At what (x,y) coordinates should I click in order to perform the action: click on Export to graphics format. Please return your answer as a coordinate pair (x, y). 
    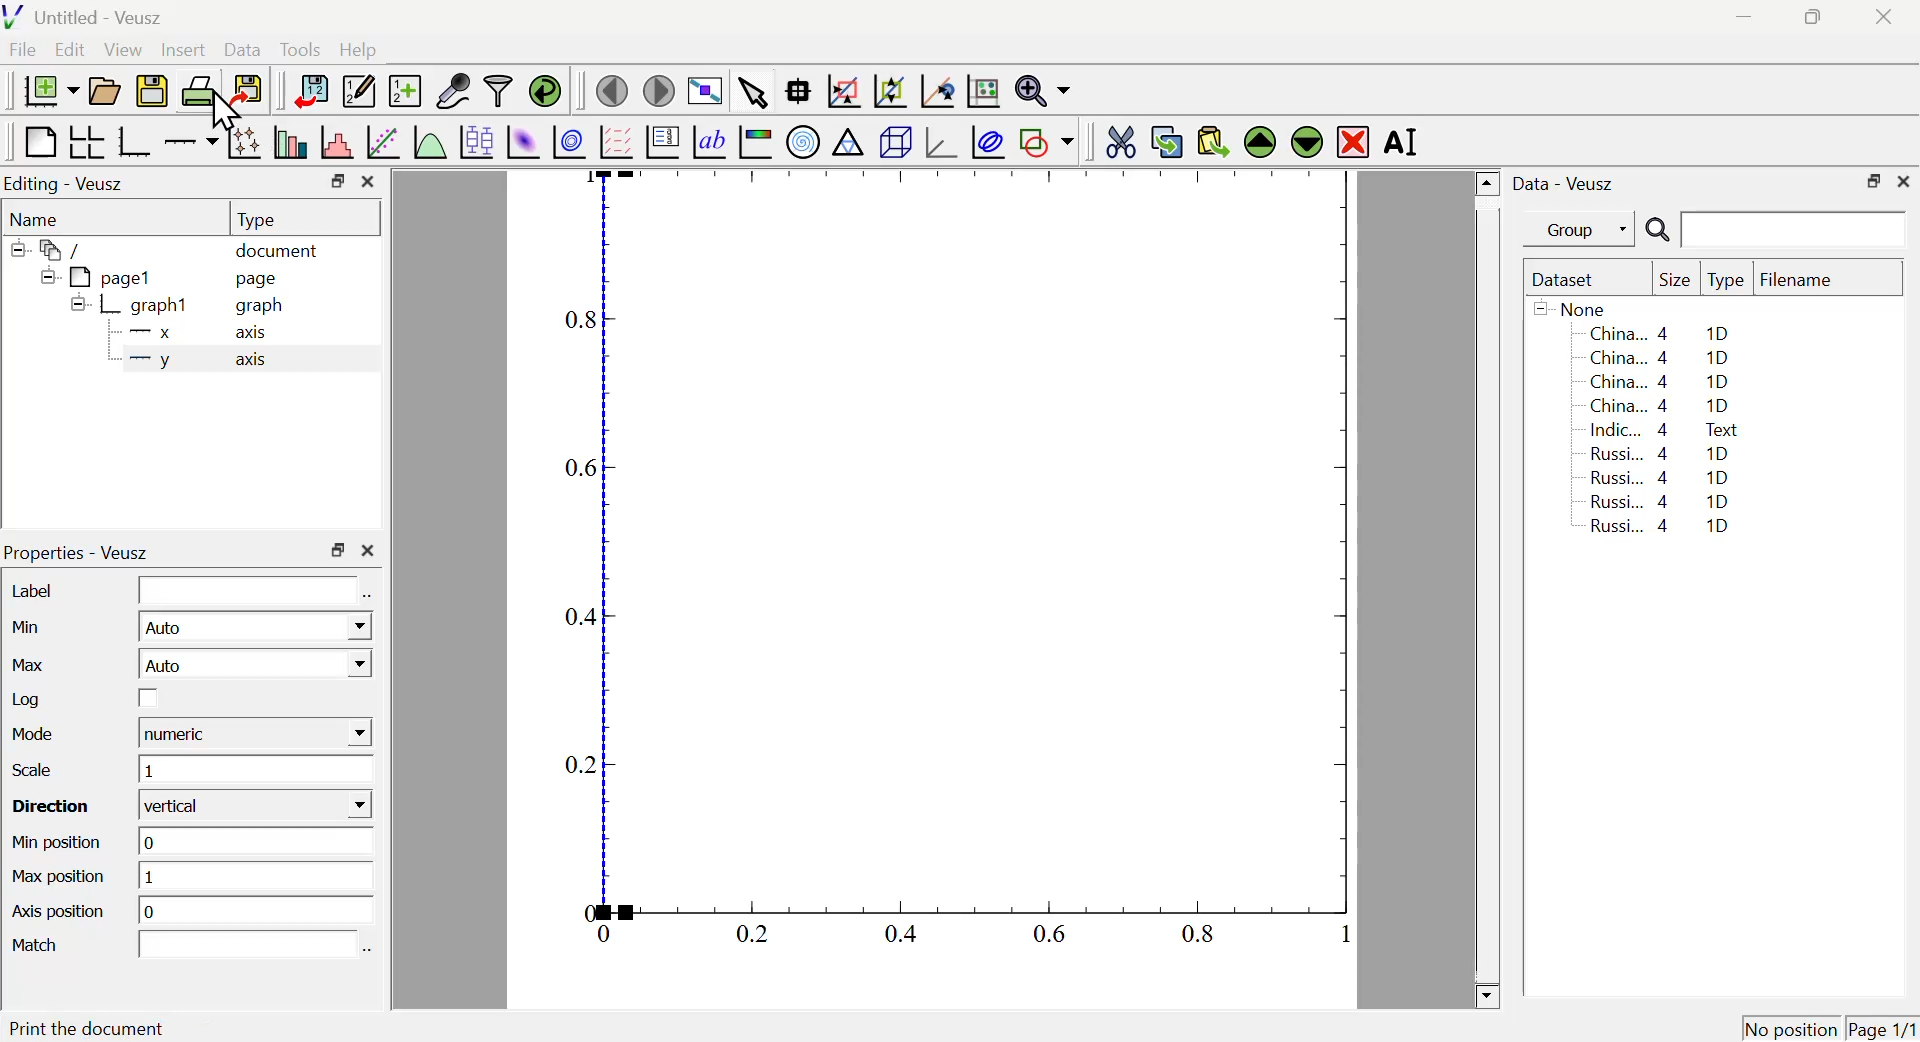
    Looking at the image, I should click on (247, 88).